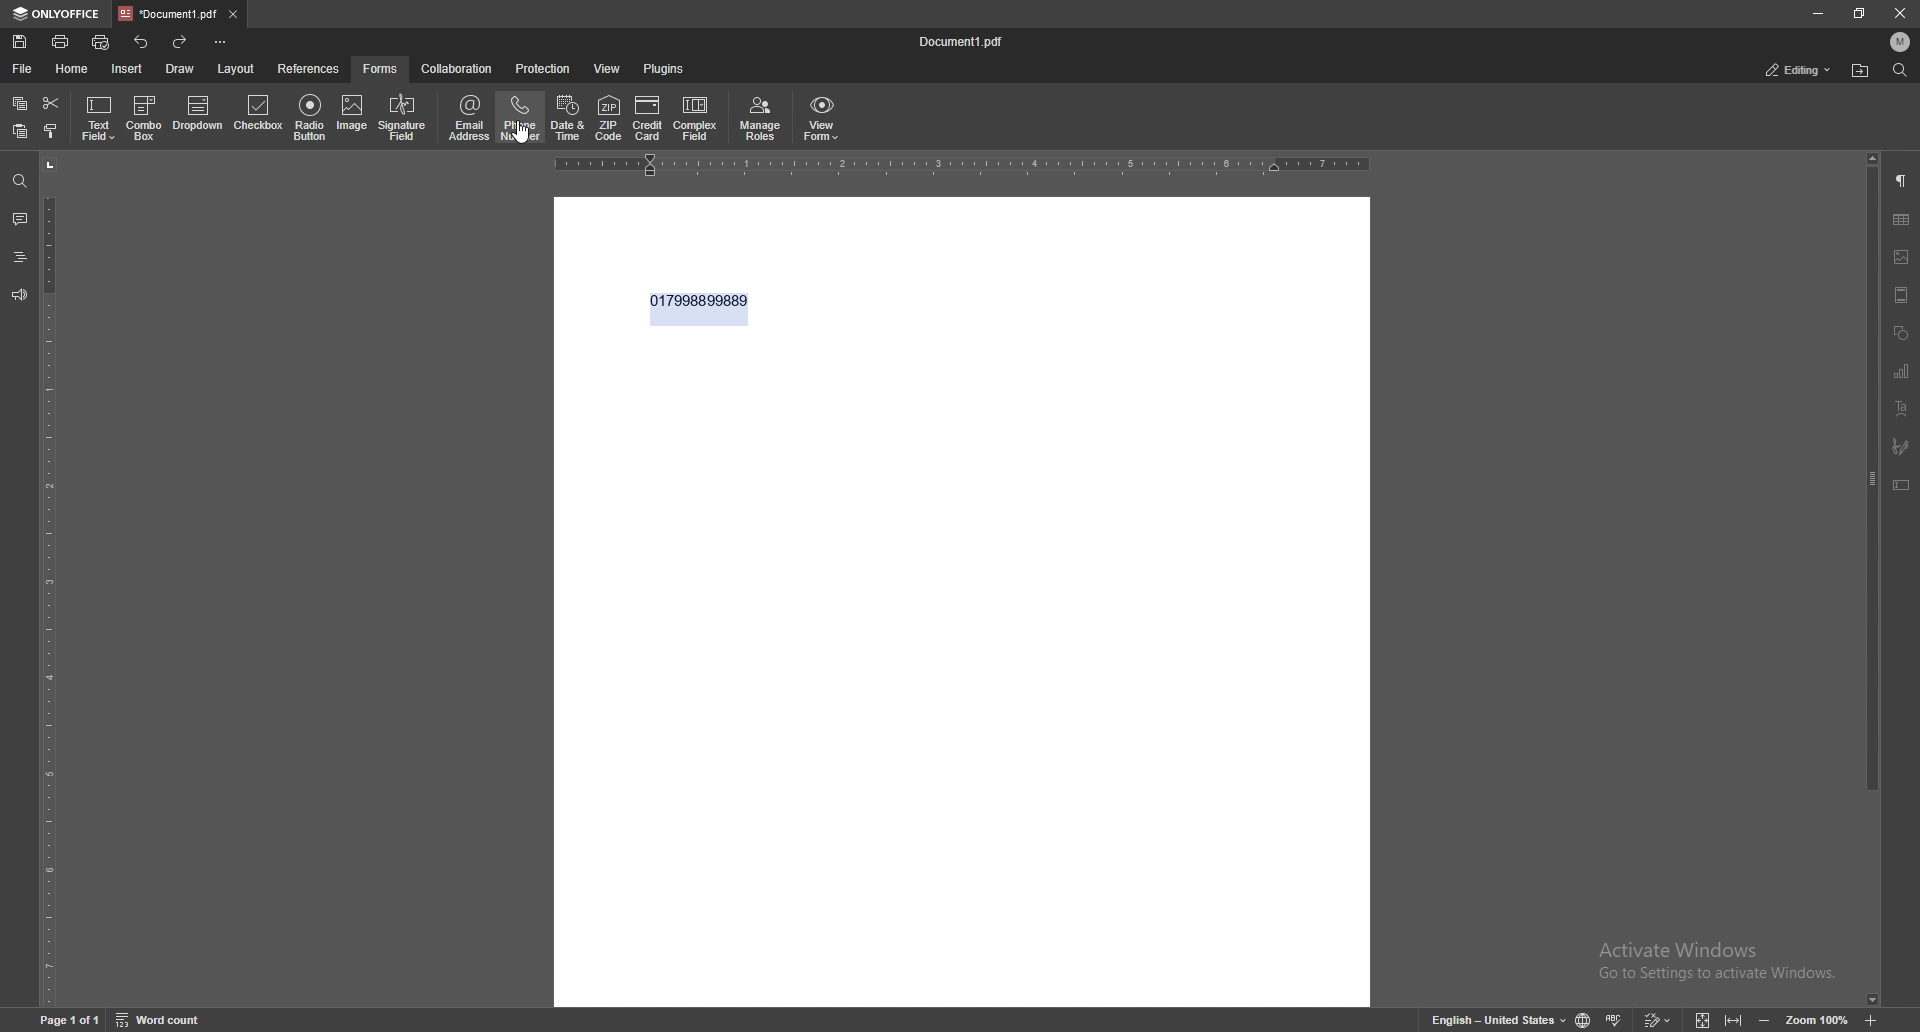  What do you see at coordinates (1818, 13) in the screenshot?
I see `minimize` at bounding box center [1818, 13].